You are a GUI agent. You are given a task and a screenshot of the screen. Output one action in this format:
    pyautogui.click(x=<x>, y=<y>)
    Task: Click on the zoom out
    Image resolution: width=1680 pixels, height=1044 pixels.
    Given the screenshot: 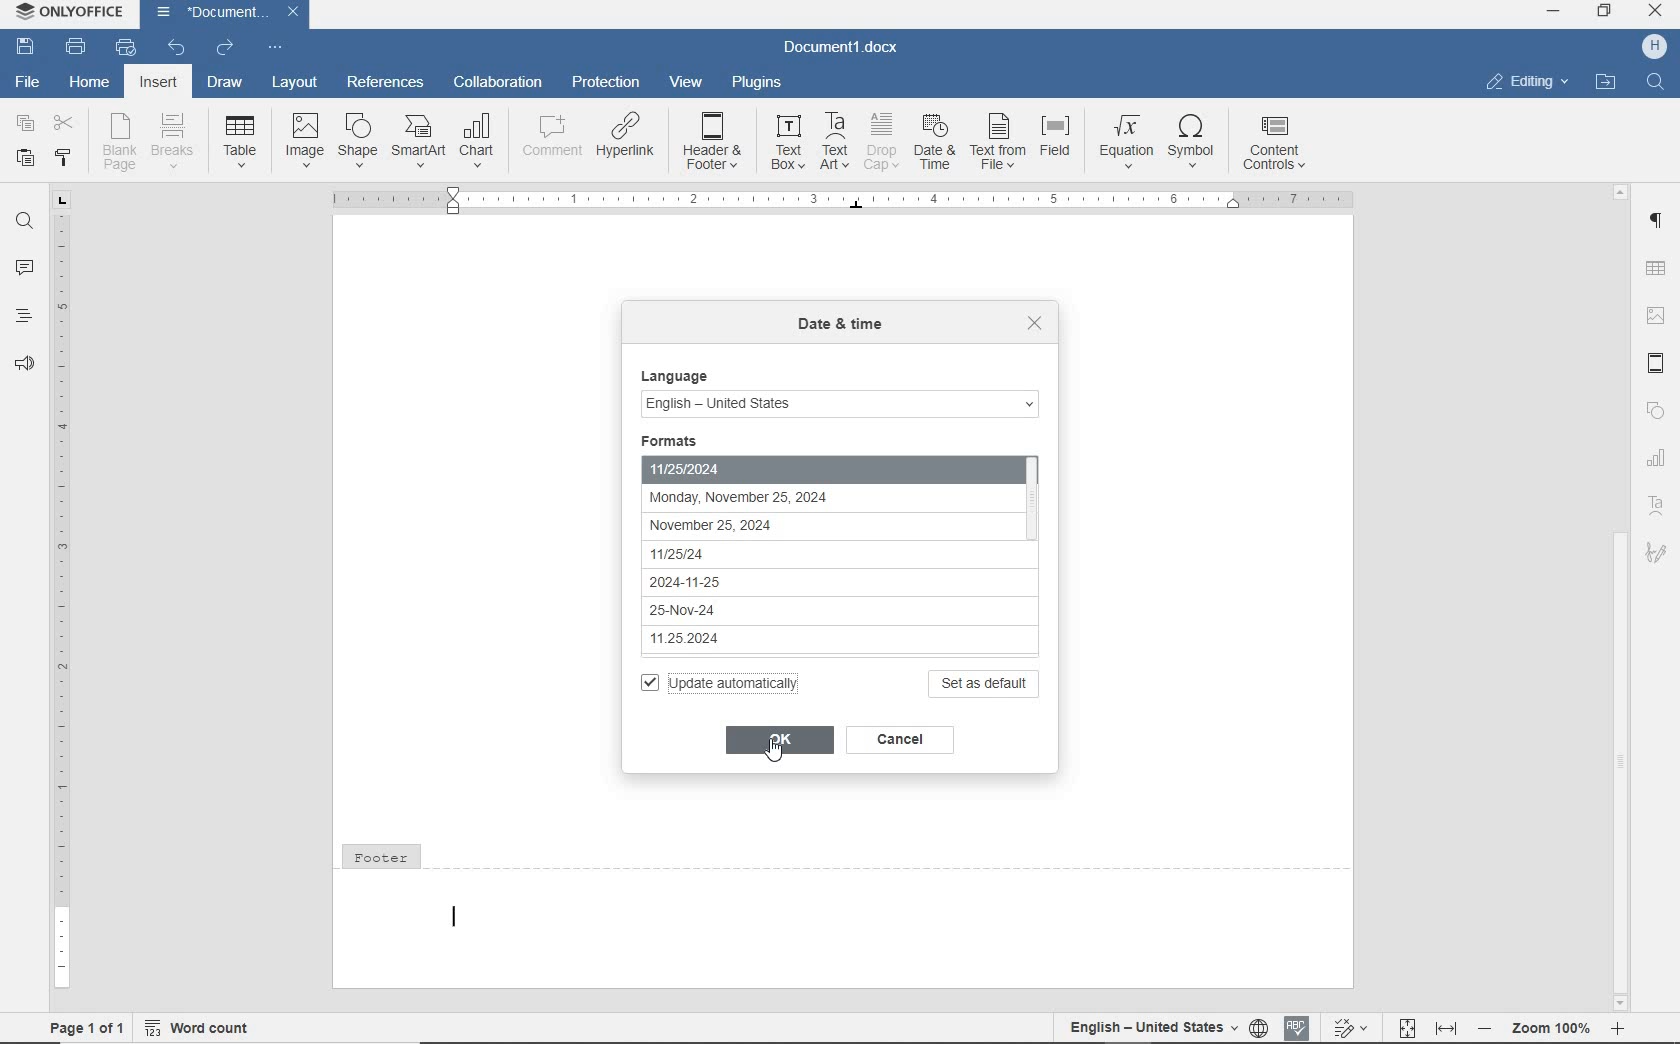 What is the action you would take?
    pyautogui.click(x=1486, y=1028)
    